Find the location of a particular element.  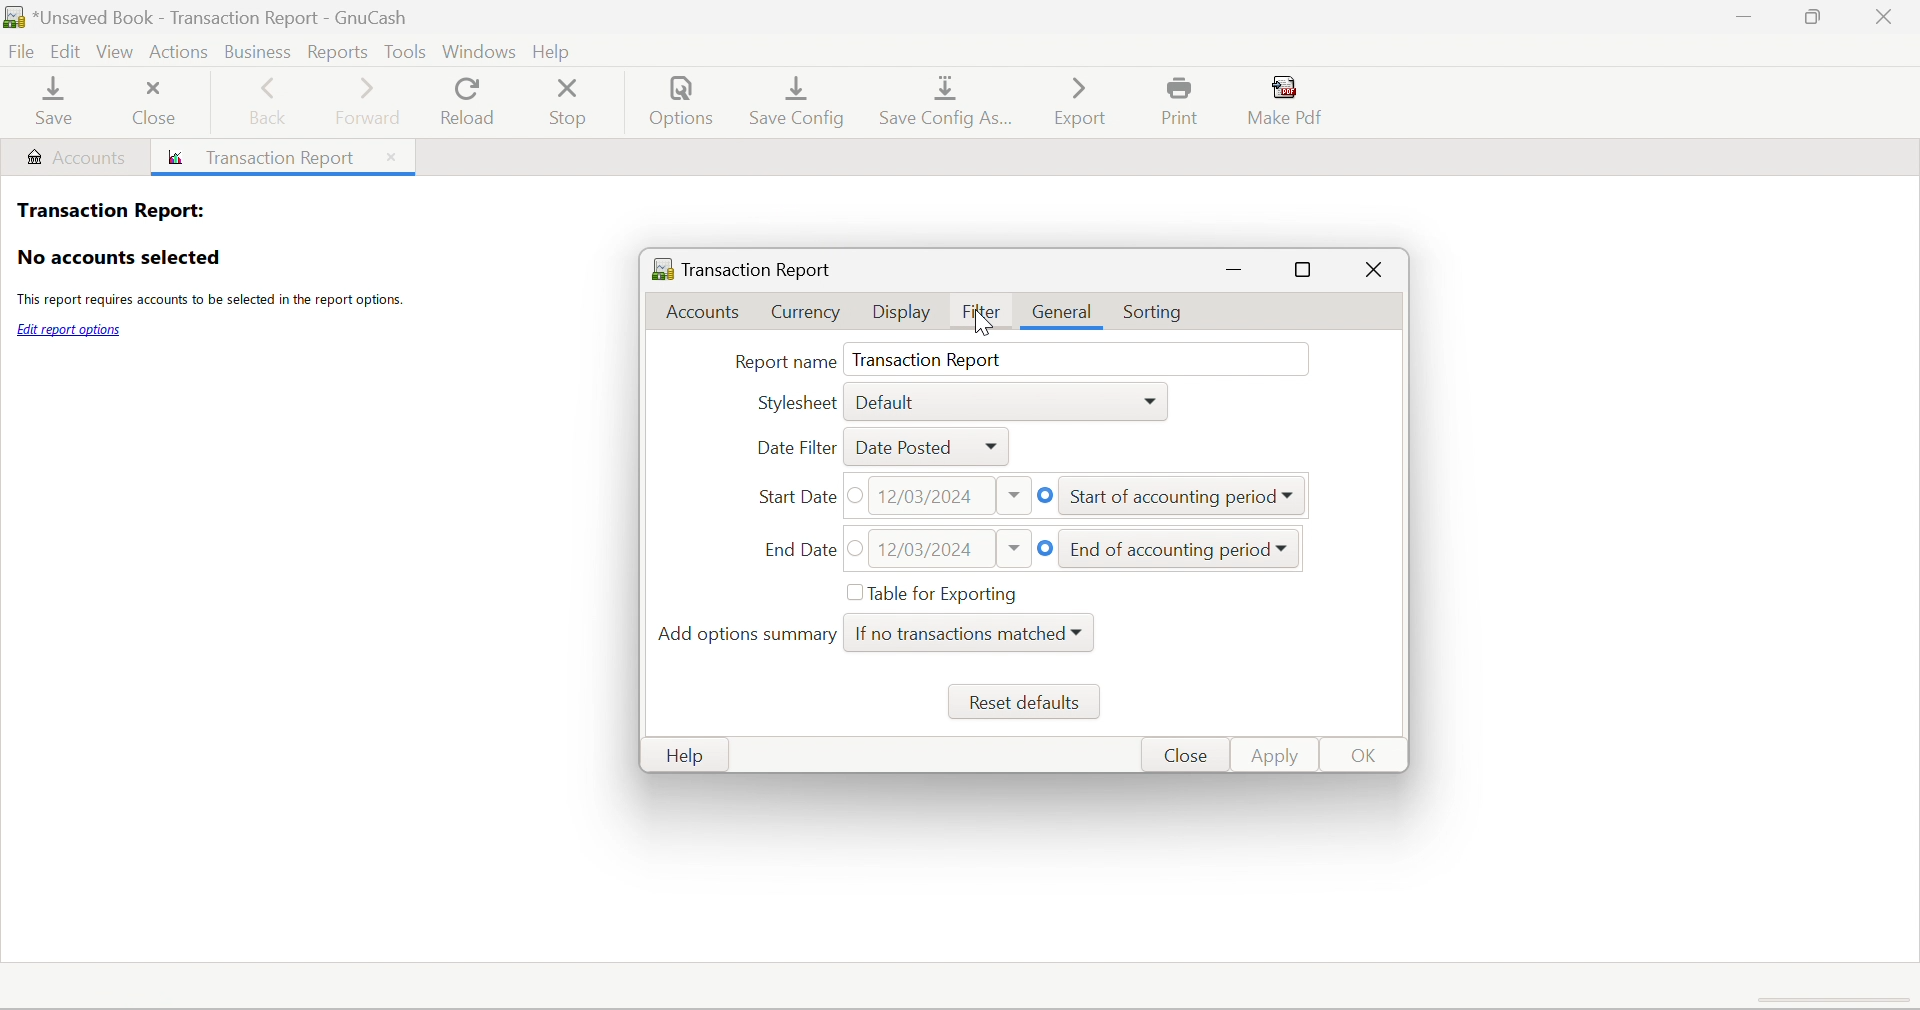

Export is located at coordinates (1078, 100).